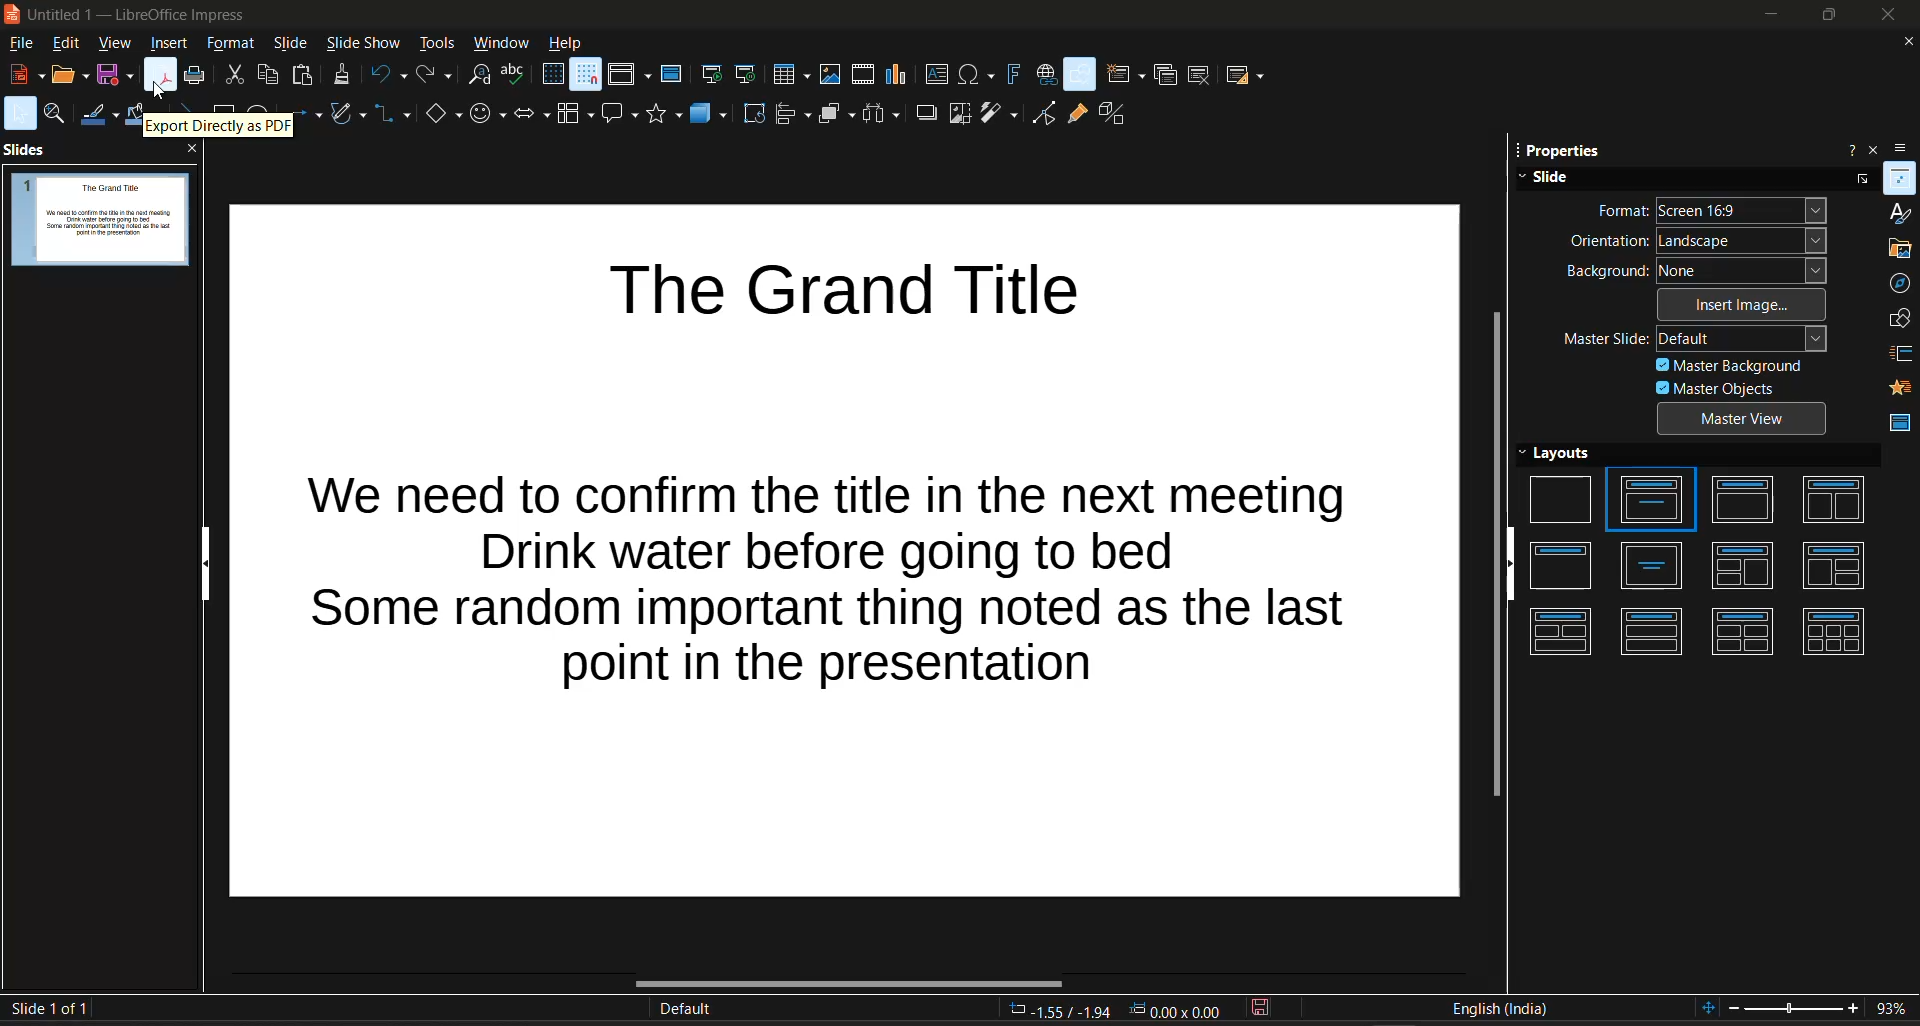 The height and width of the screenshot is (1026, 1920). I want to click on close pane, so click(191, 151).